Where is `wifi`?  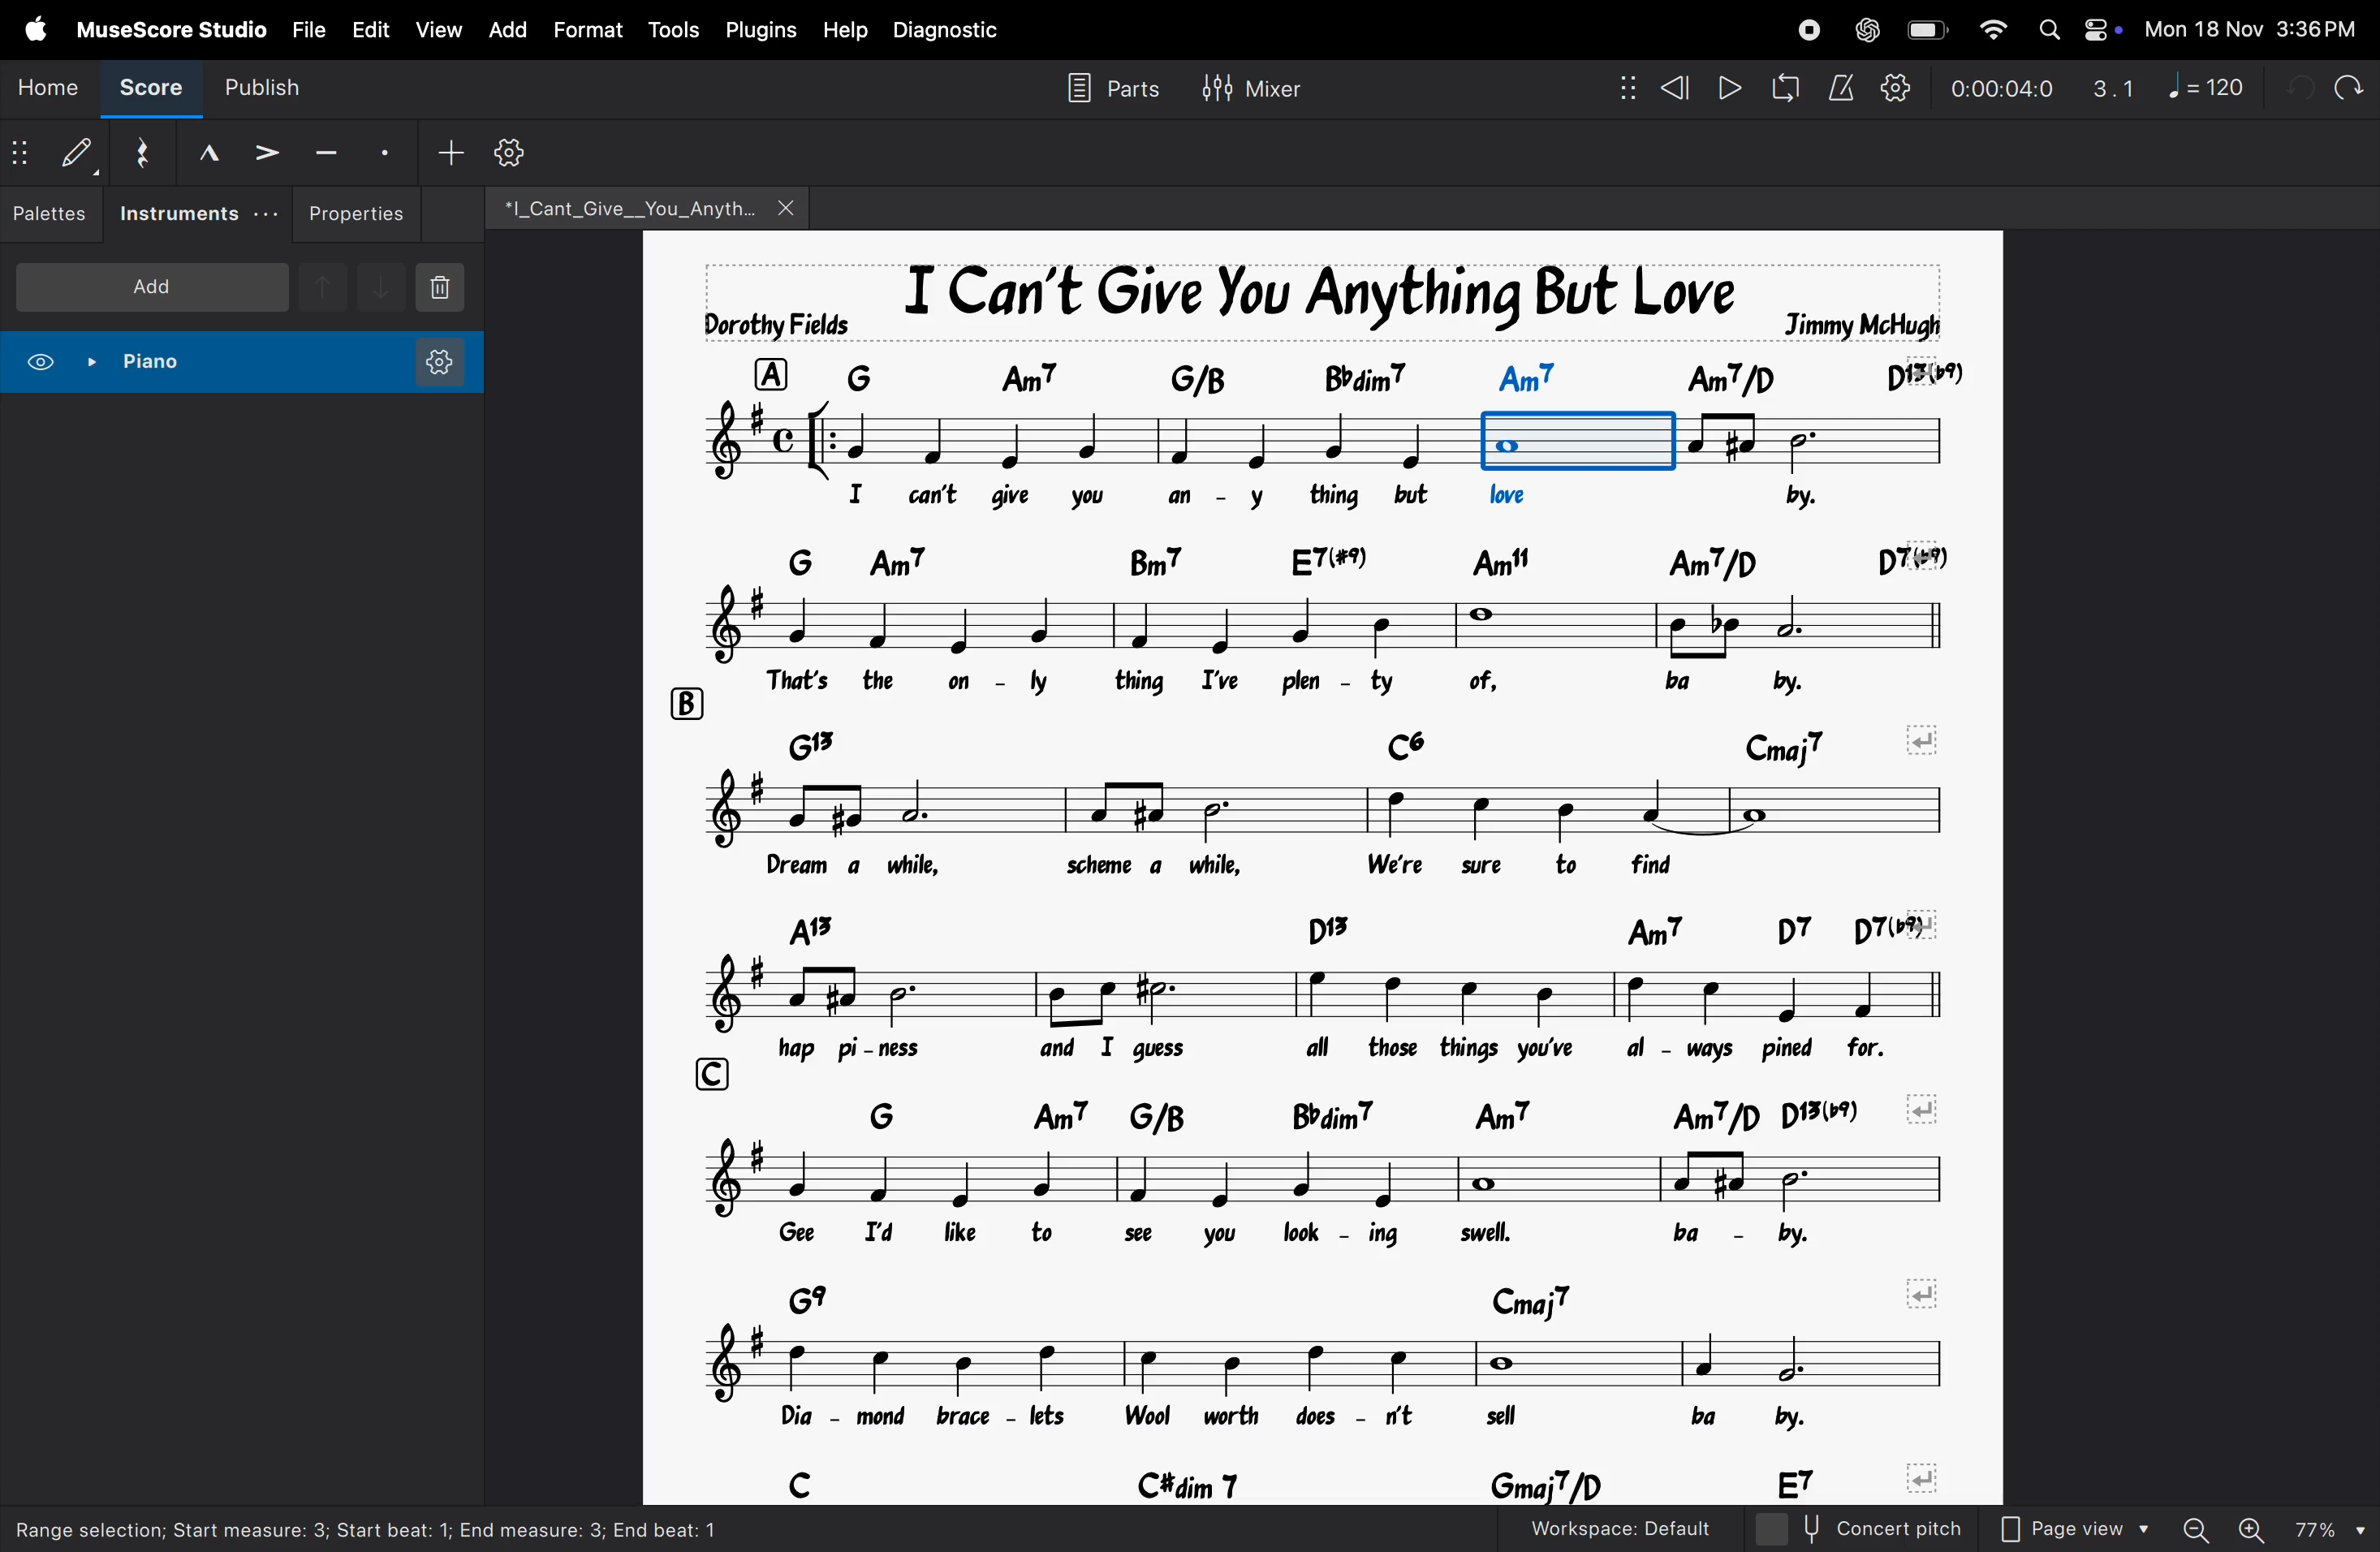 wifi is located at coordinates (1988, 31).